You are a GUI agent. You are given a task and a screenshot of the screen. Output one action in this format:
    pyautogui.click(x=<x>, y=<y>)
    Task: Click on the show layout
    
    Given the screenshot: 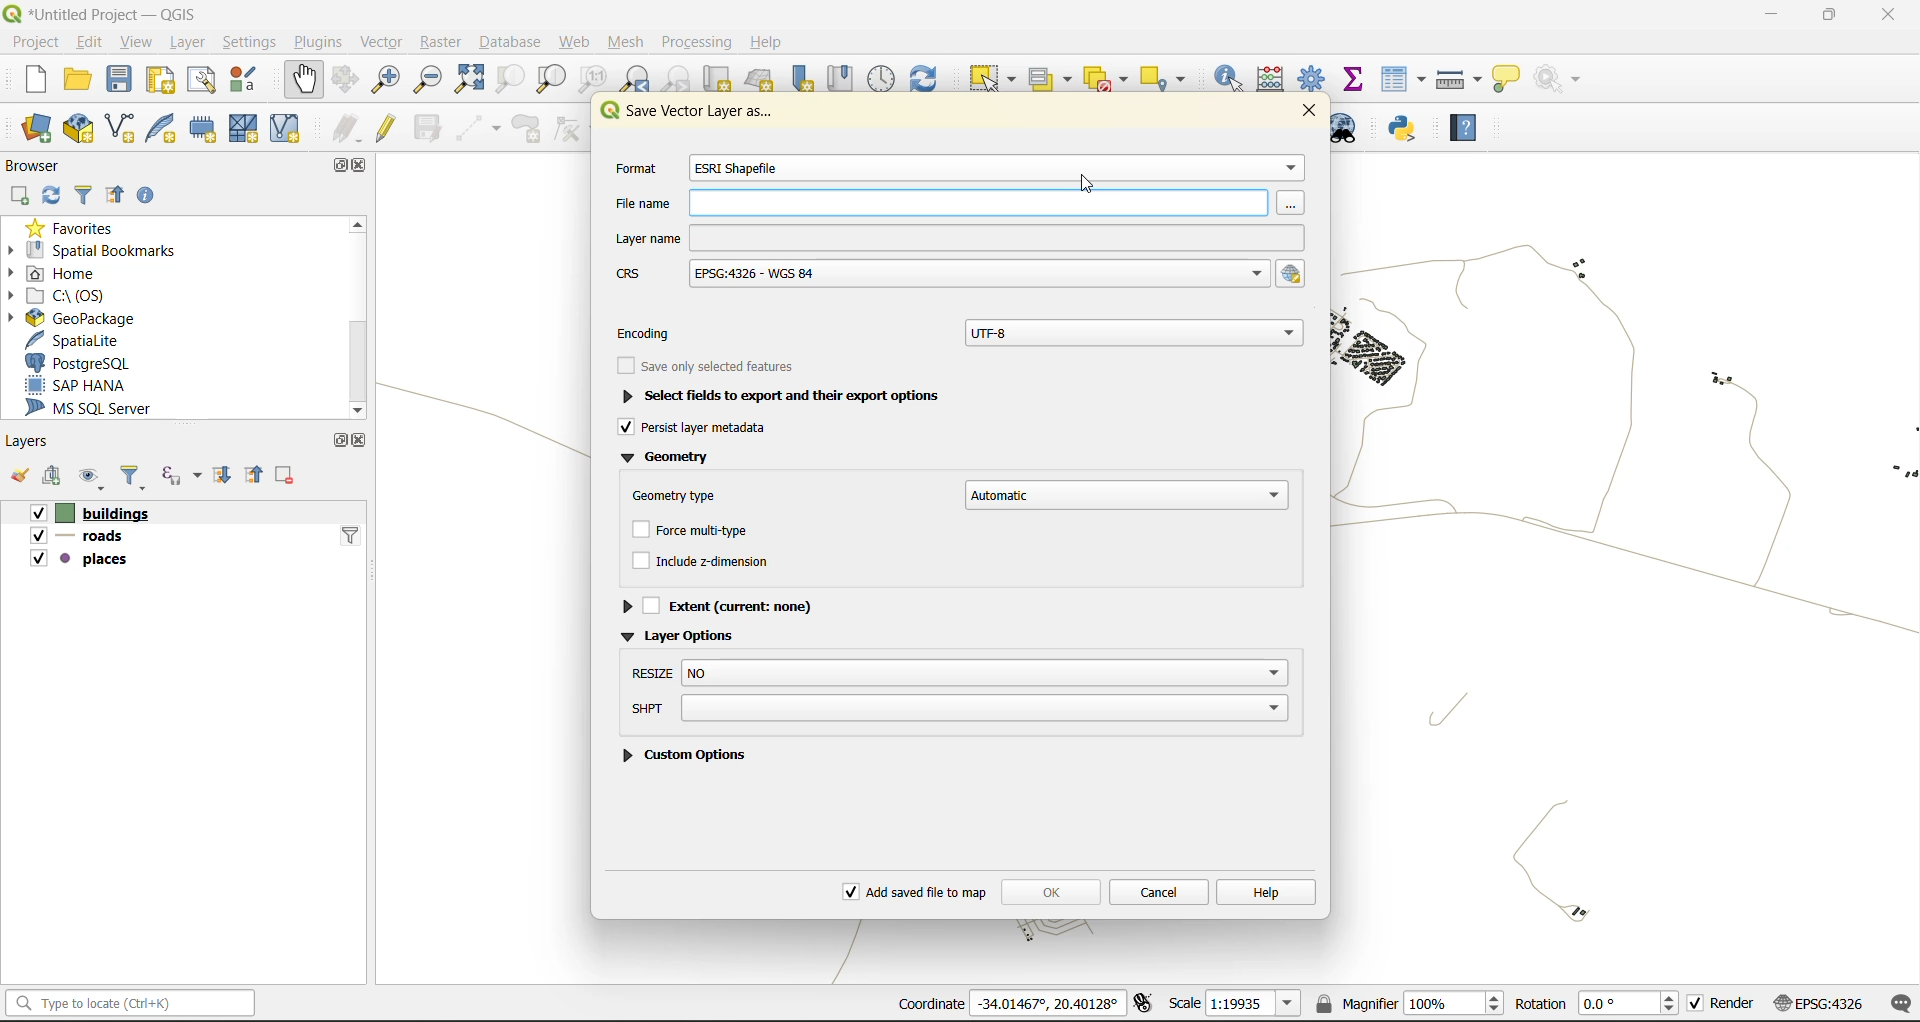 What is the action you would take?
    pyautogui.click(x=203, y=80)
    